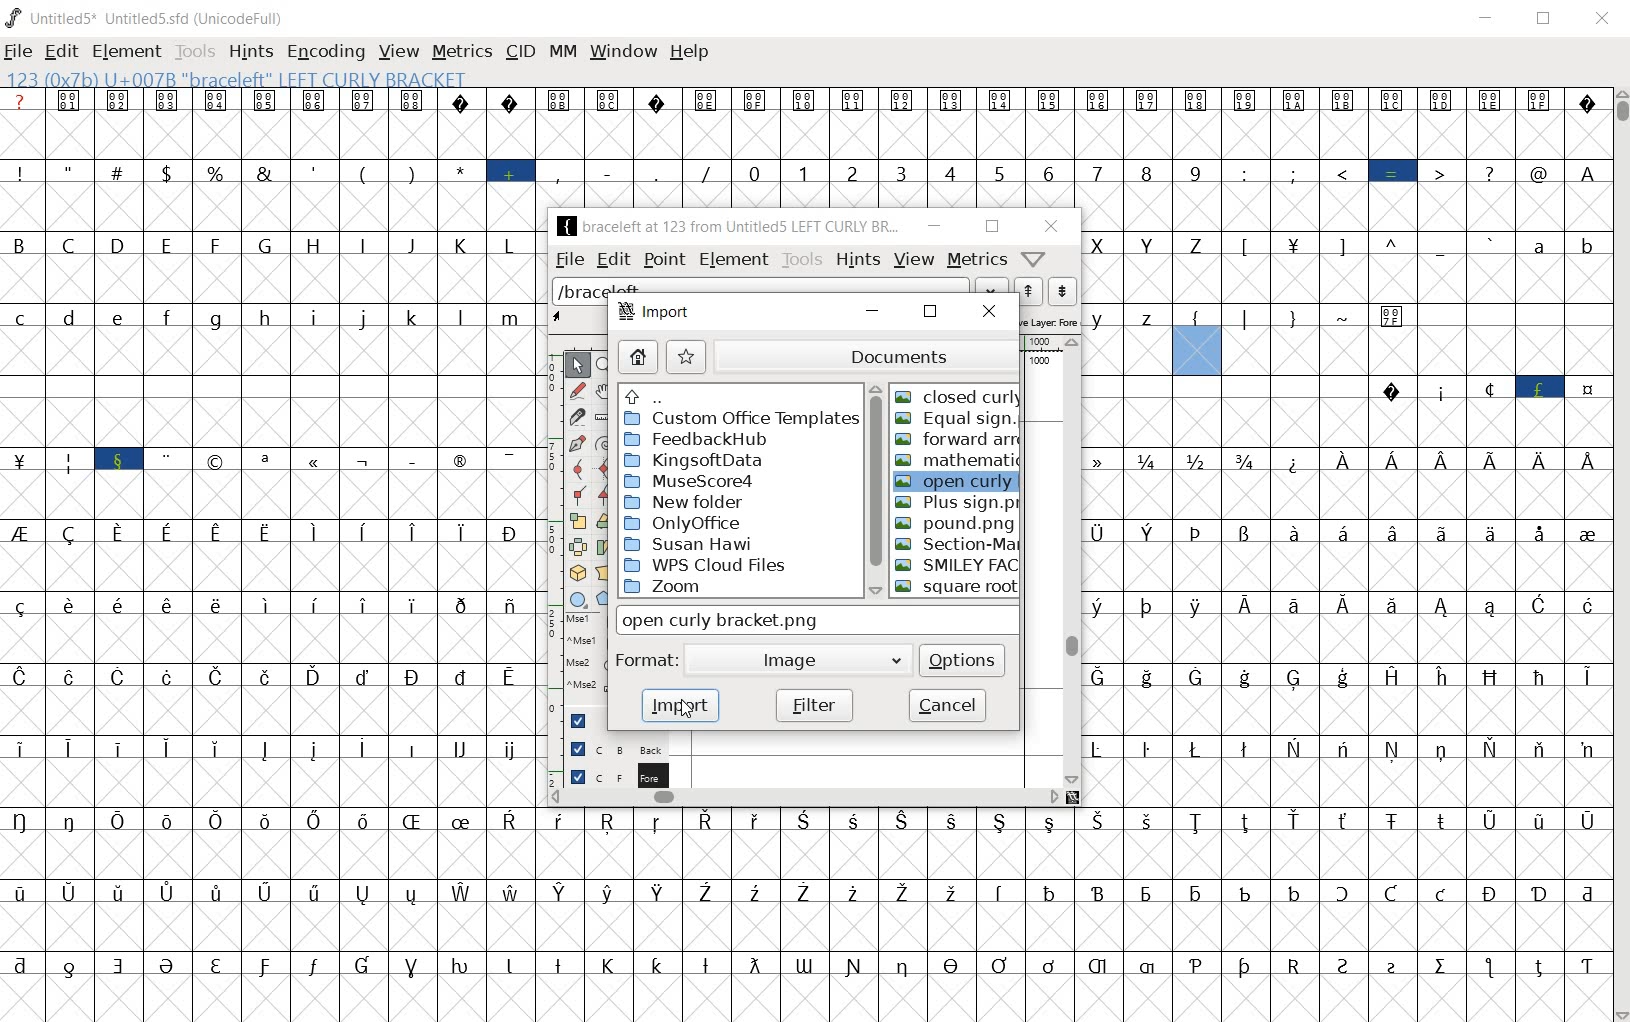  Describe the element at coordinates (1050, 227) in the screenshot. I see `close` at that location.